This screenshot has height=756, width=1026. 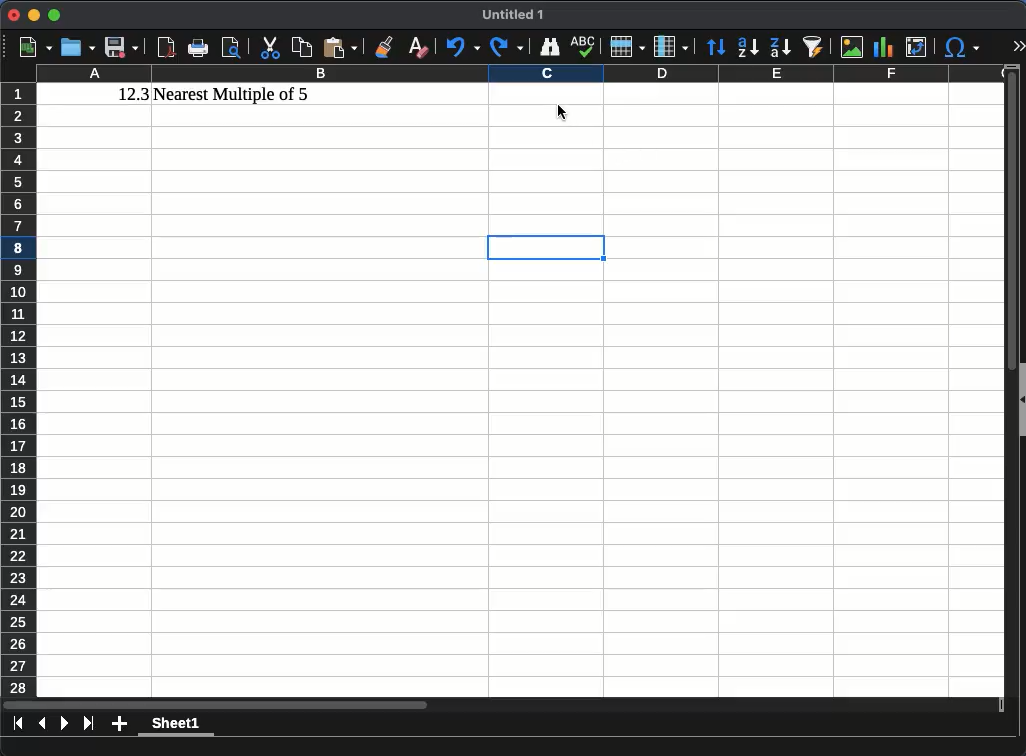 What do you see at coordinates (780, 48) in the screenshot?
I see `descending` at bounding box center [780, 48].